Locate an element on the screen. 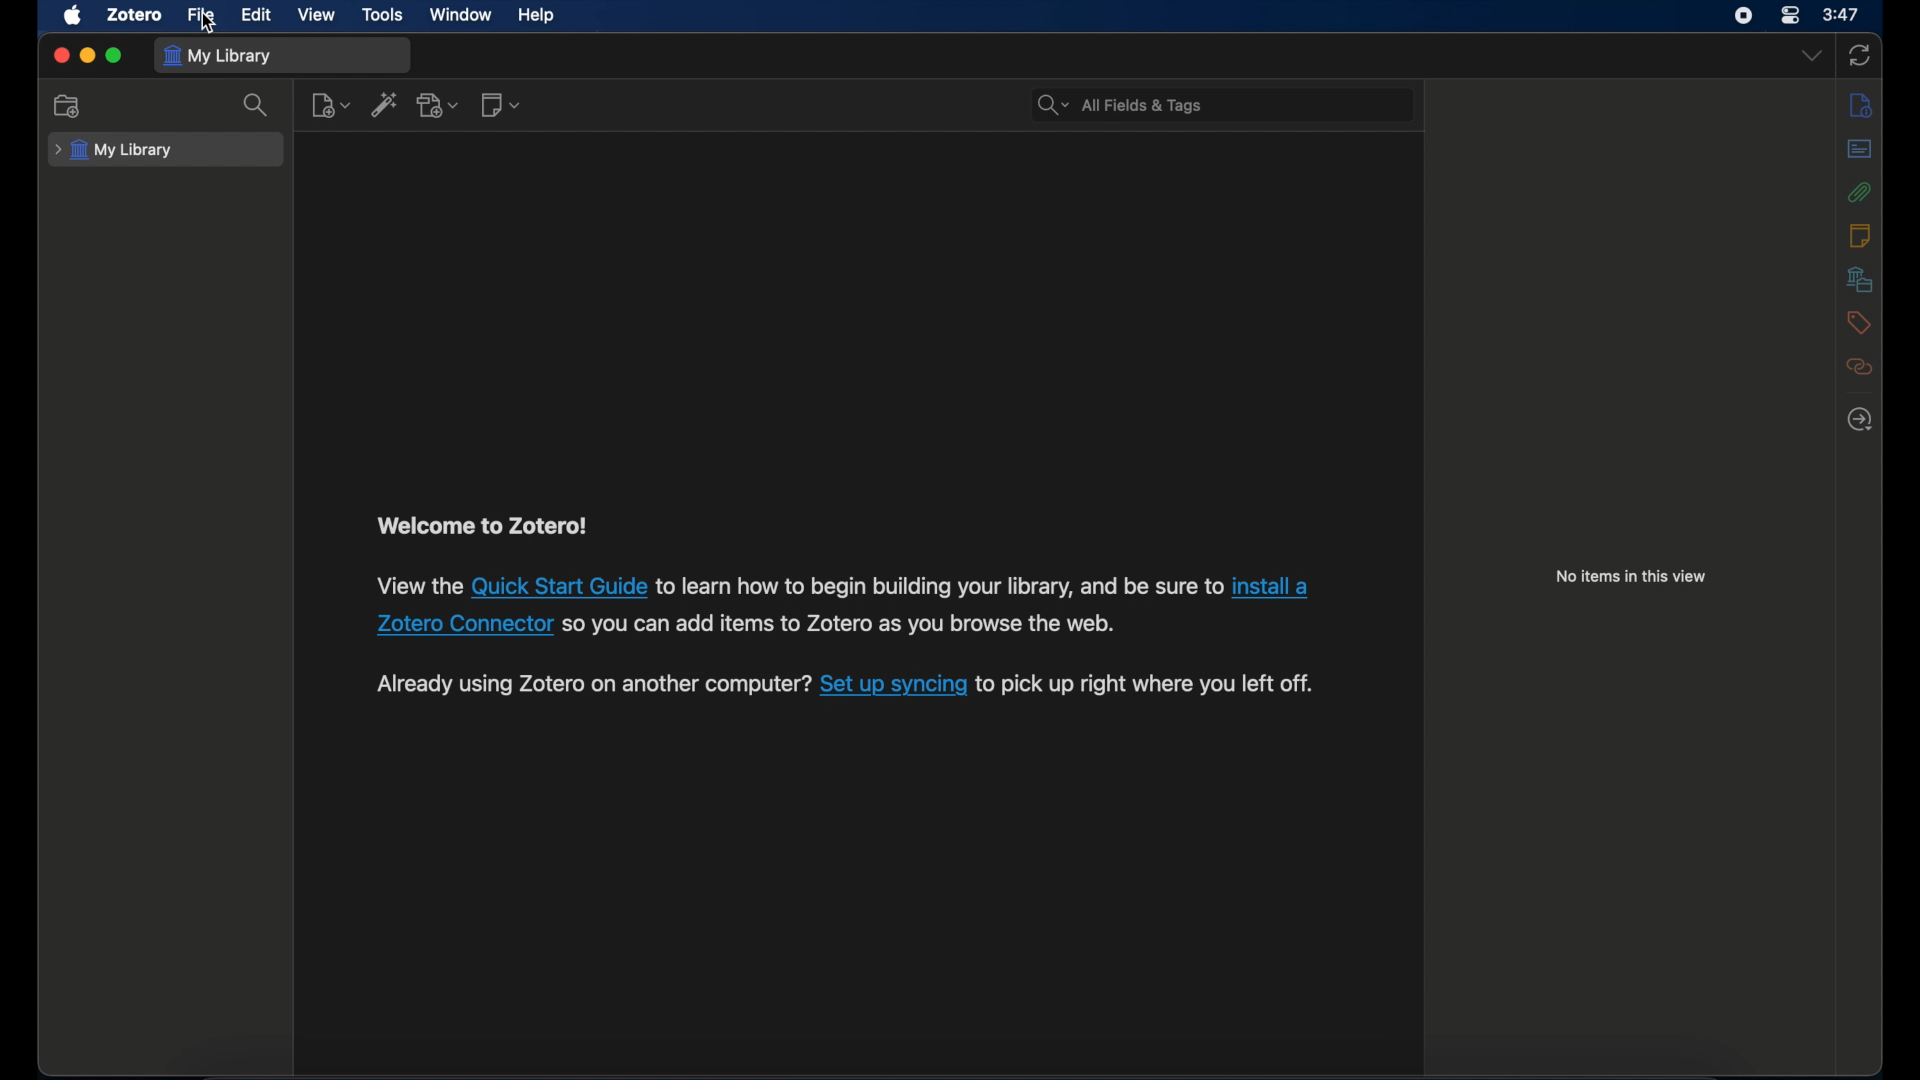 The width and height of the screenshot is (1920, 1080). abstract is located at coordinates (1861, 149).